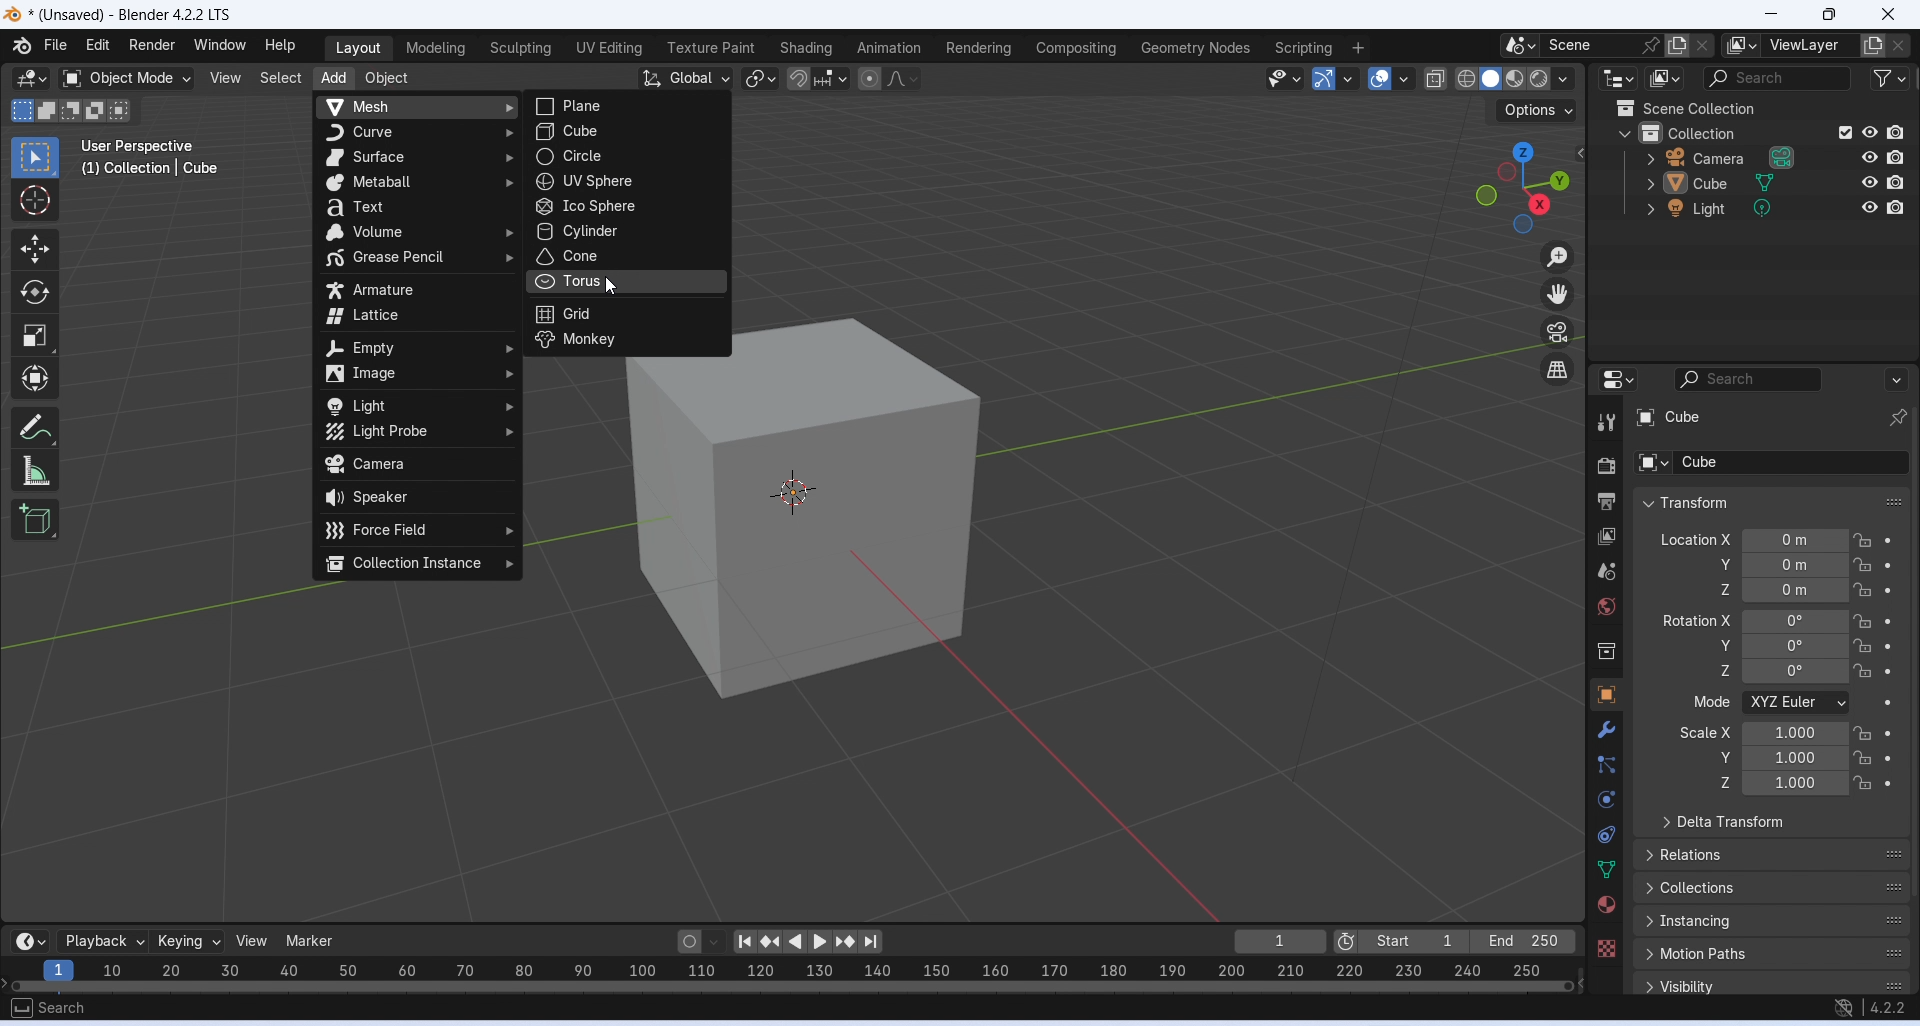  I want to click on Transform, so click(1683, 503).